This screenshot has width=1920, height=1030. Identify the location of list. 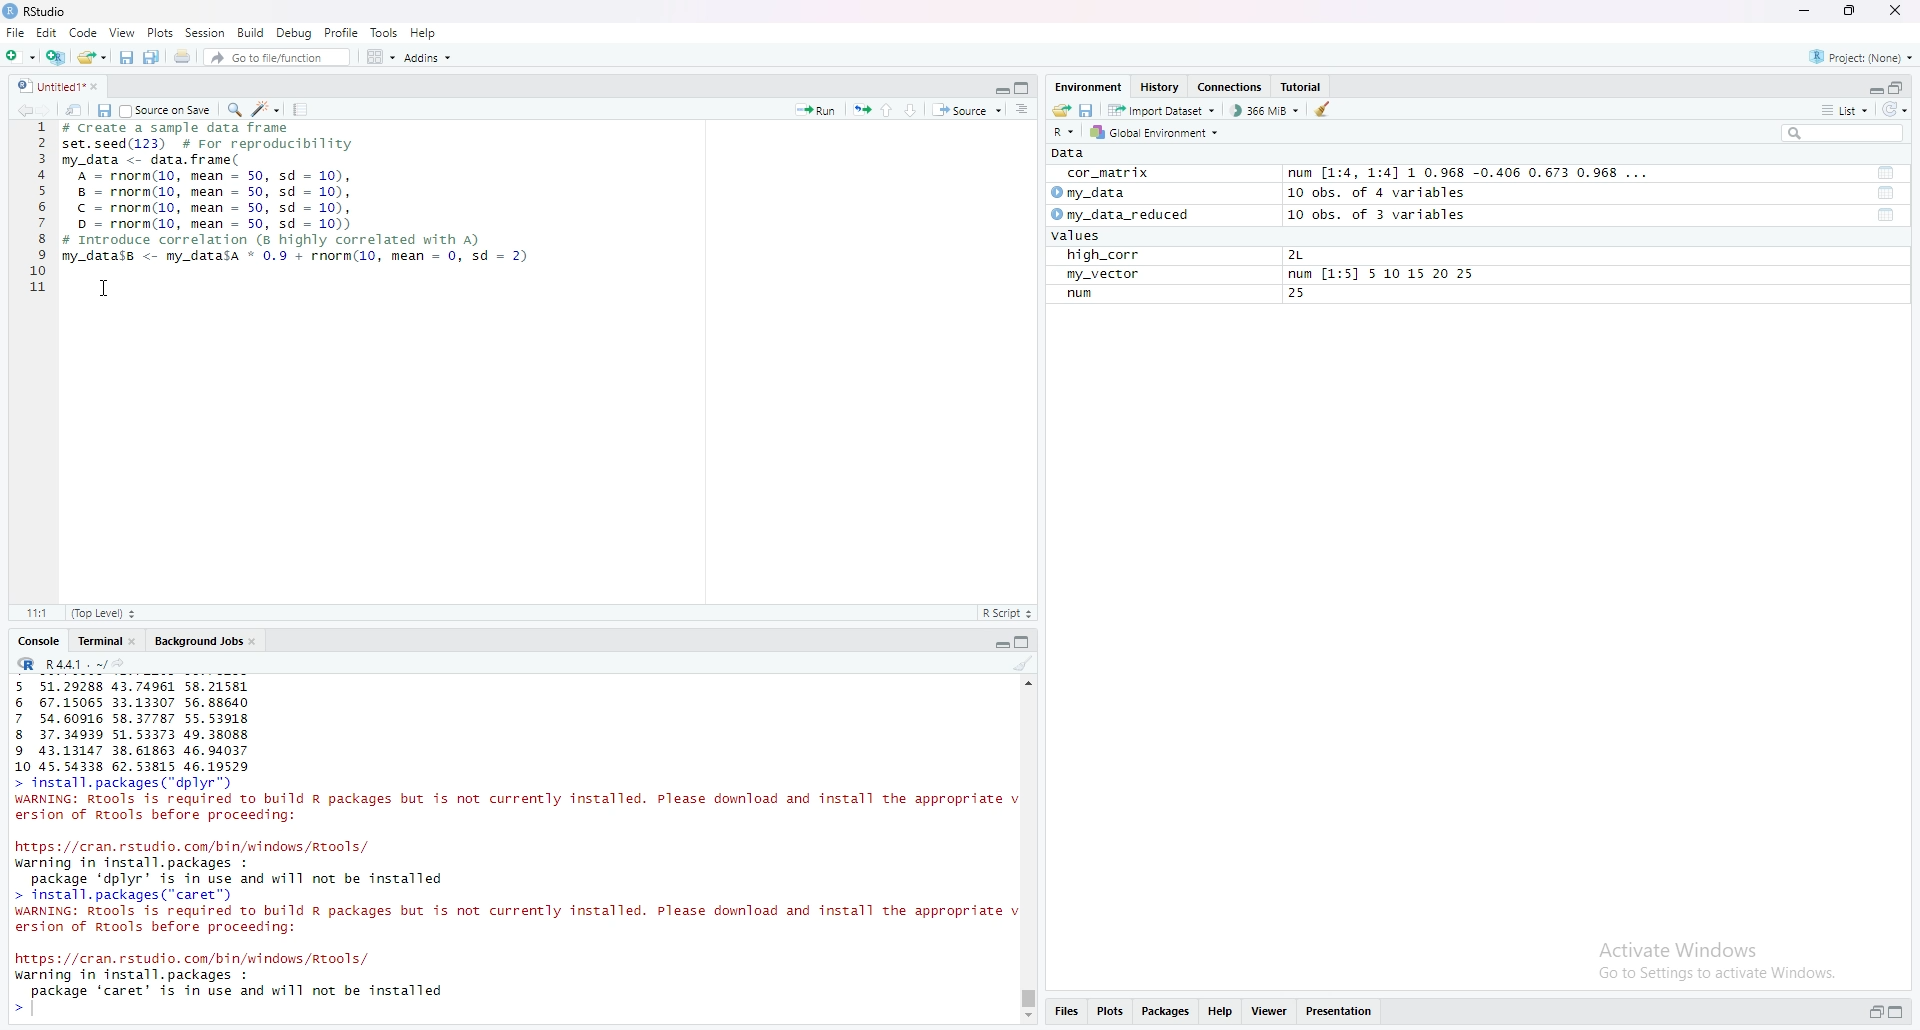
(1845, 111).